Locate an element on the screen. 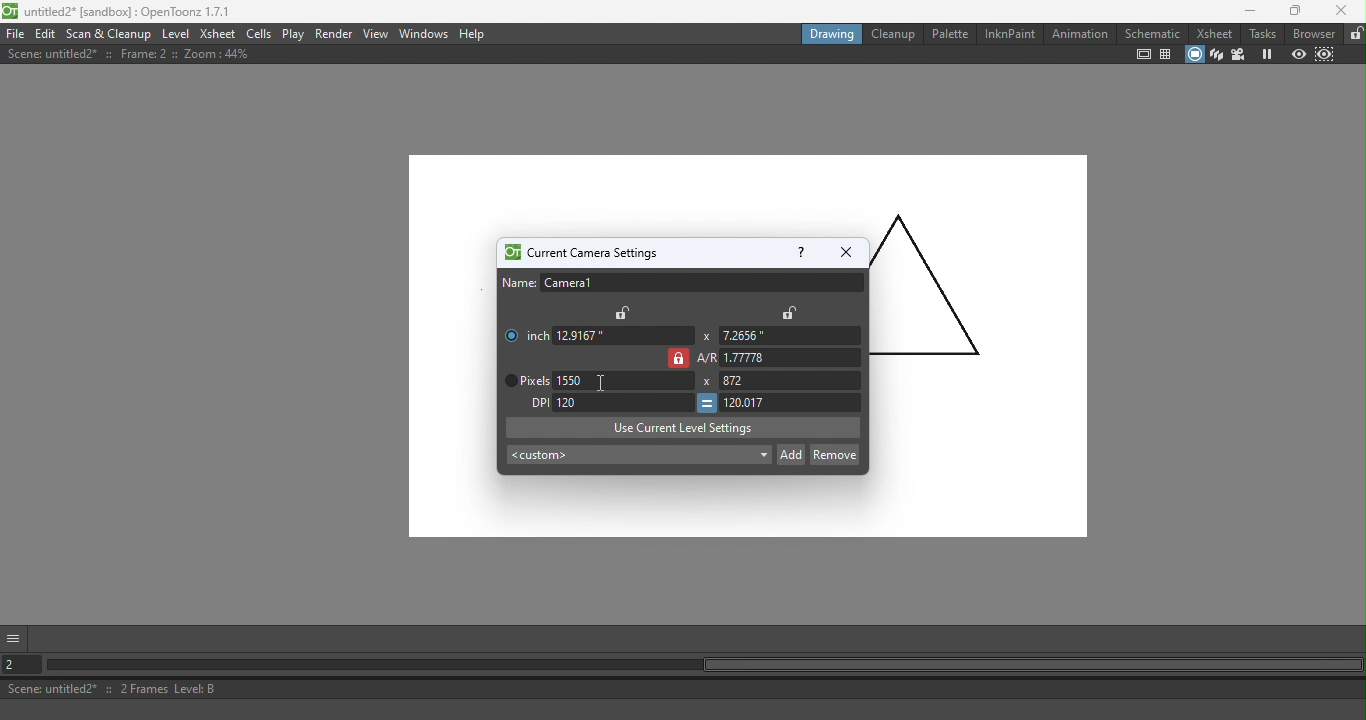 The height and width of the screenshot is (720, 1366). Tasks is located at coordinates (1261, 34).